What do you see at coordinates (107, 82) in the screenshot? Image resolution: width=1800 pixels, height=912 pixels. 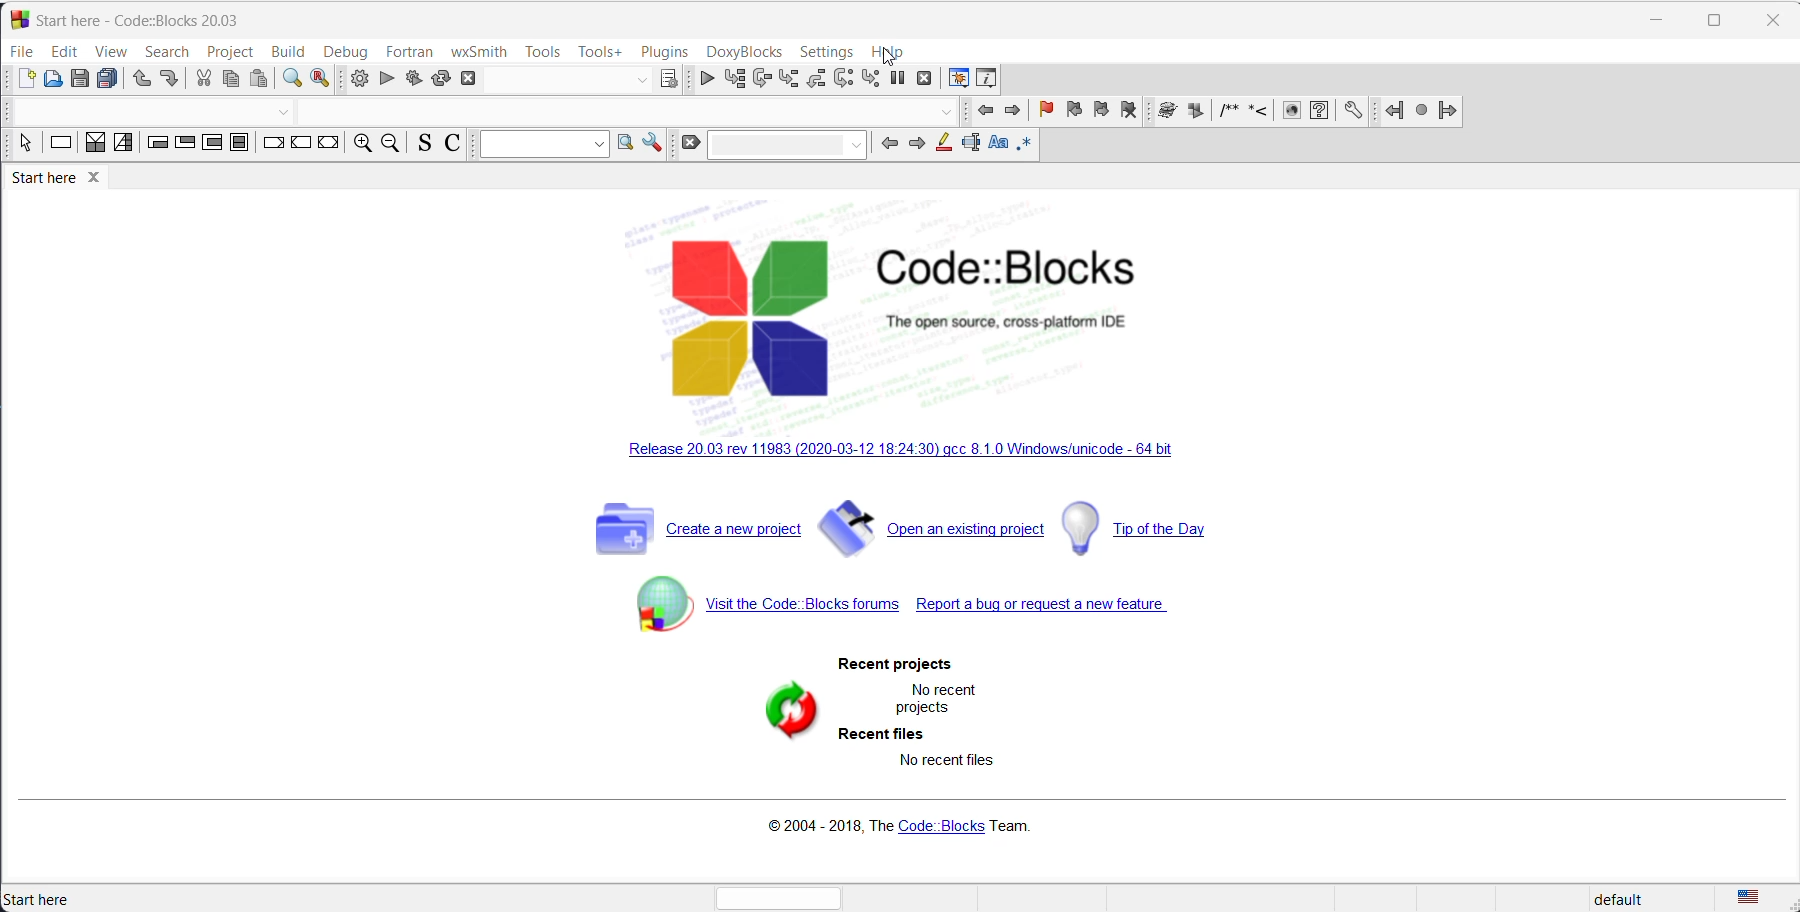 I see `save all` at bounding box center [107, 82].